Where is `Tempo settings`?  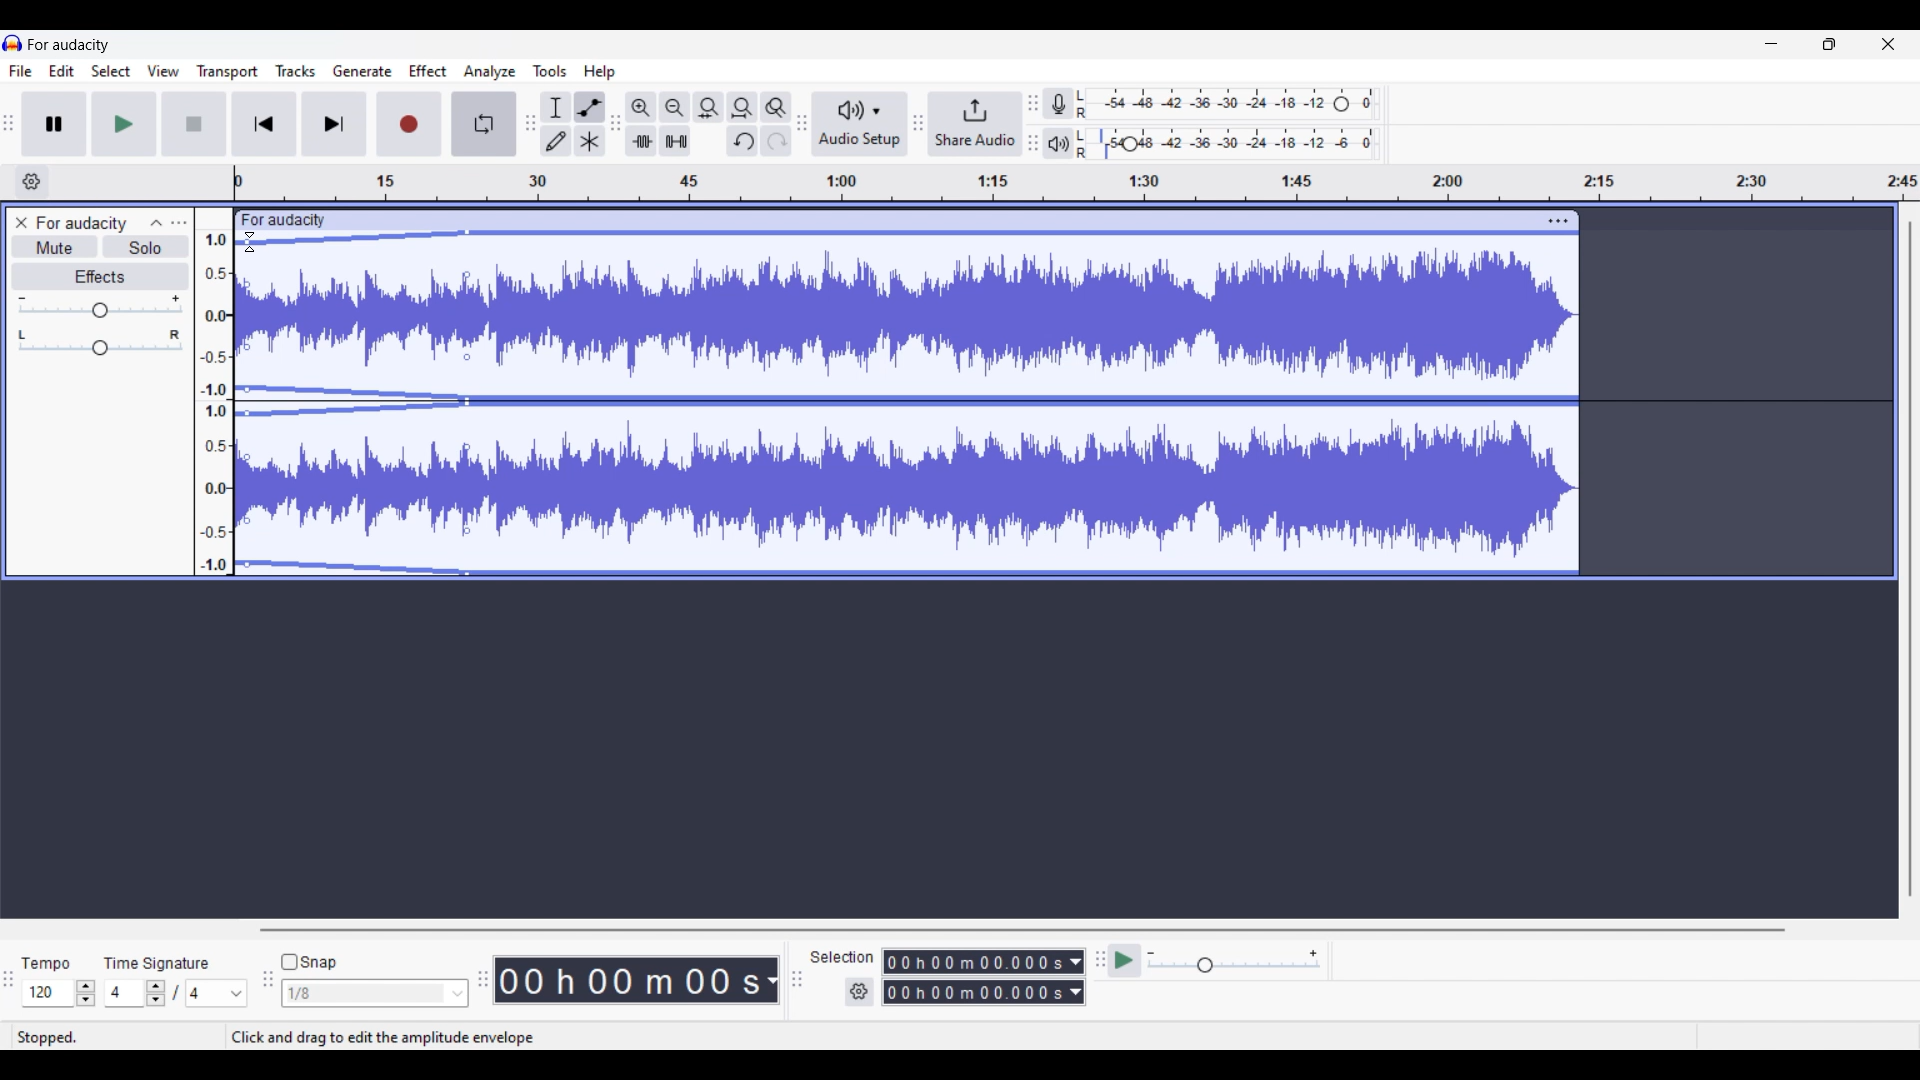 Tempo settings is located at coordinates (59, 993).